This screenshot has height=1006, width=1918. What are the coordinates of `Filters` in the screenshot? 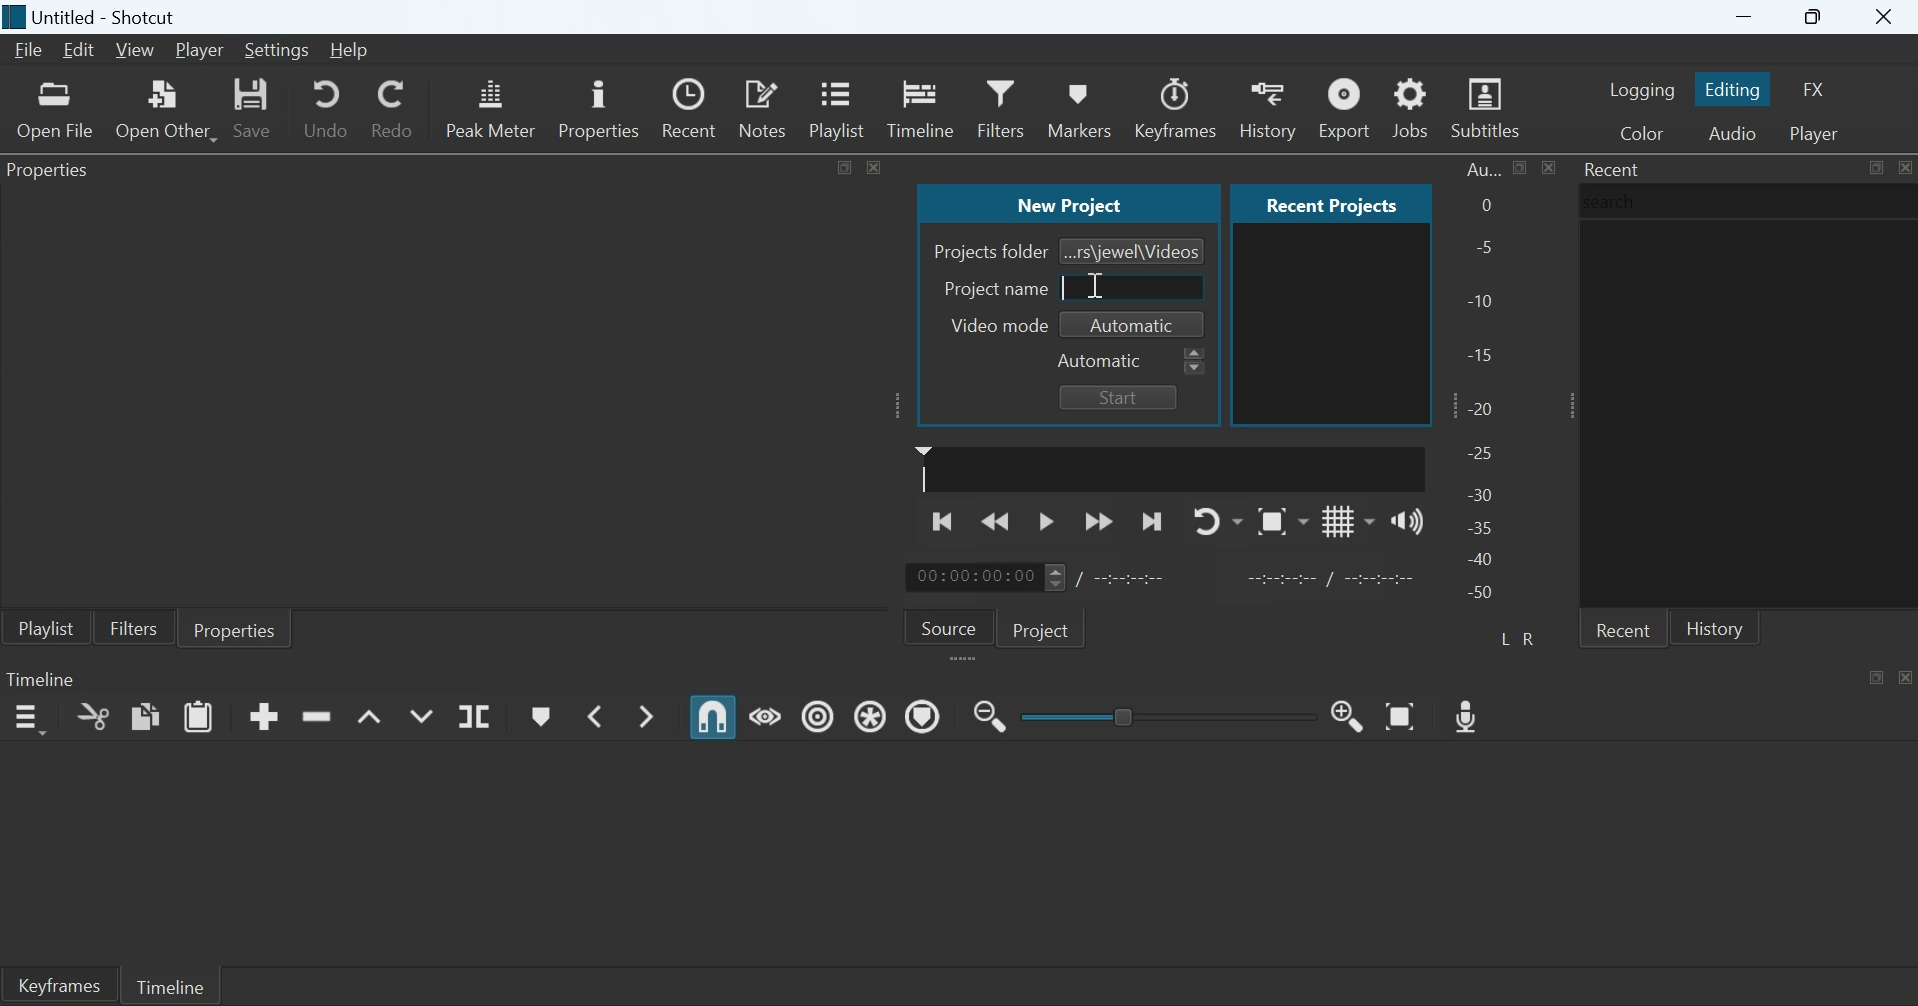 It's located at (133, 627).